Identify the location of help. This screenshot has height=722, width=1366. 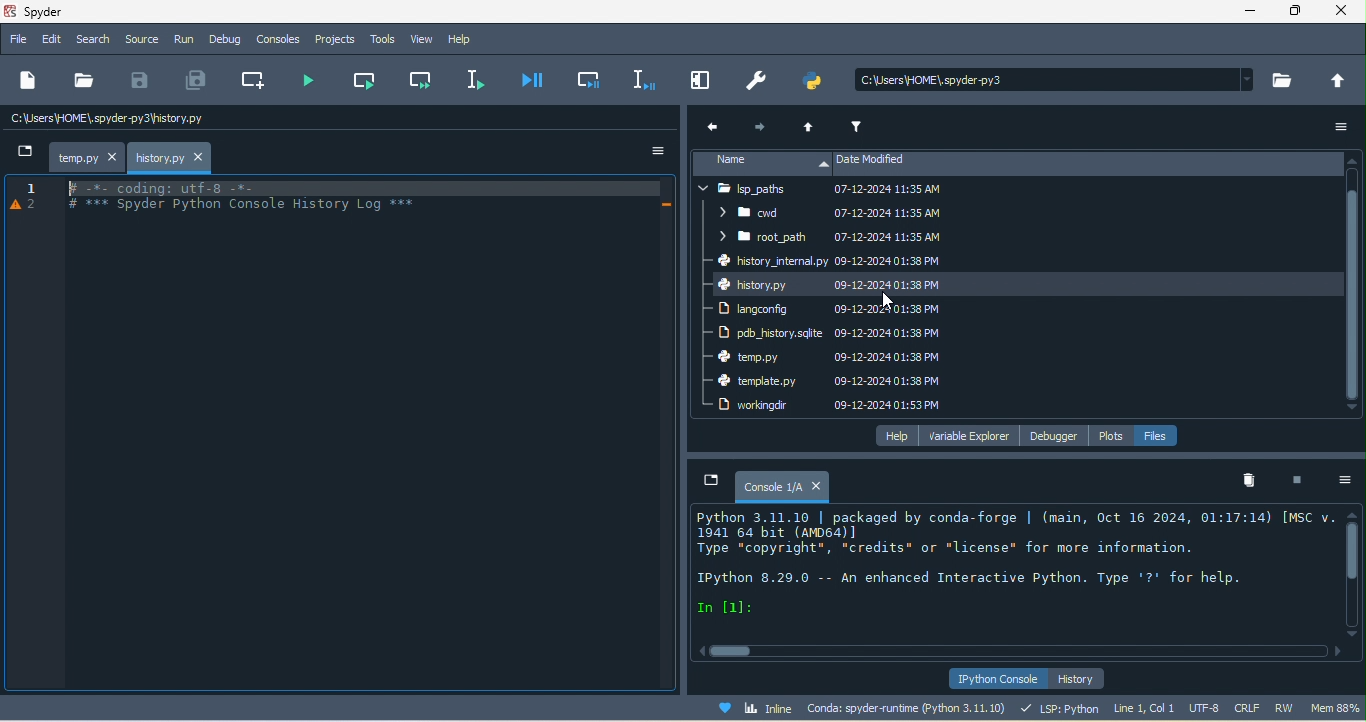
(464, 39).